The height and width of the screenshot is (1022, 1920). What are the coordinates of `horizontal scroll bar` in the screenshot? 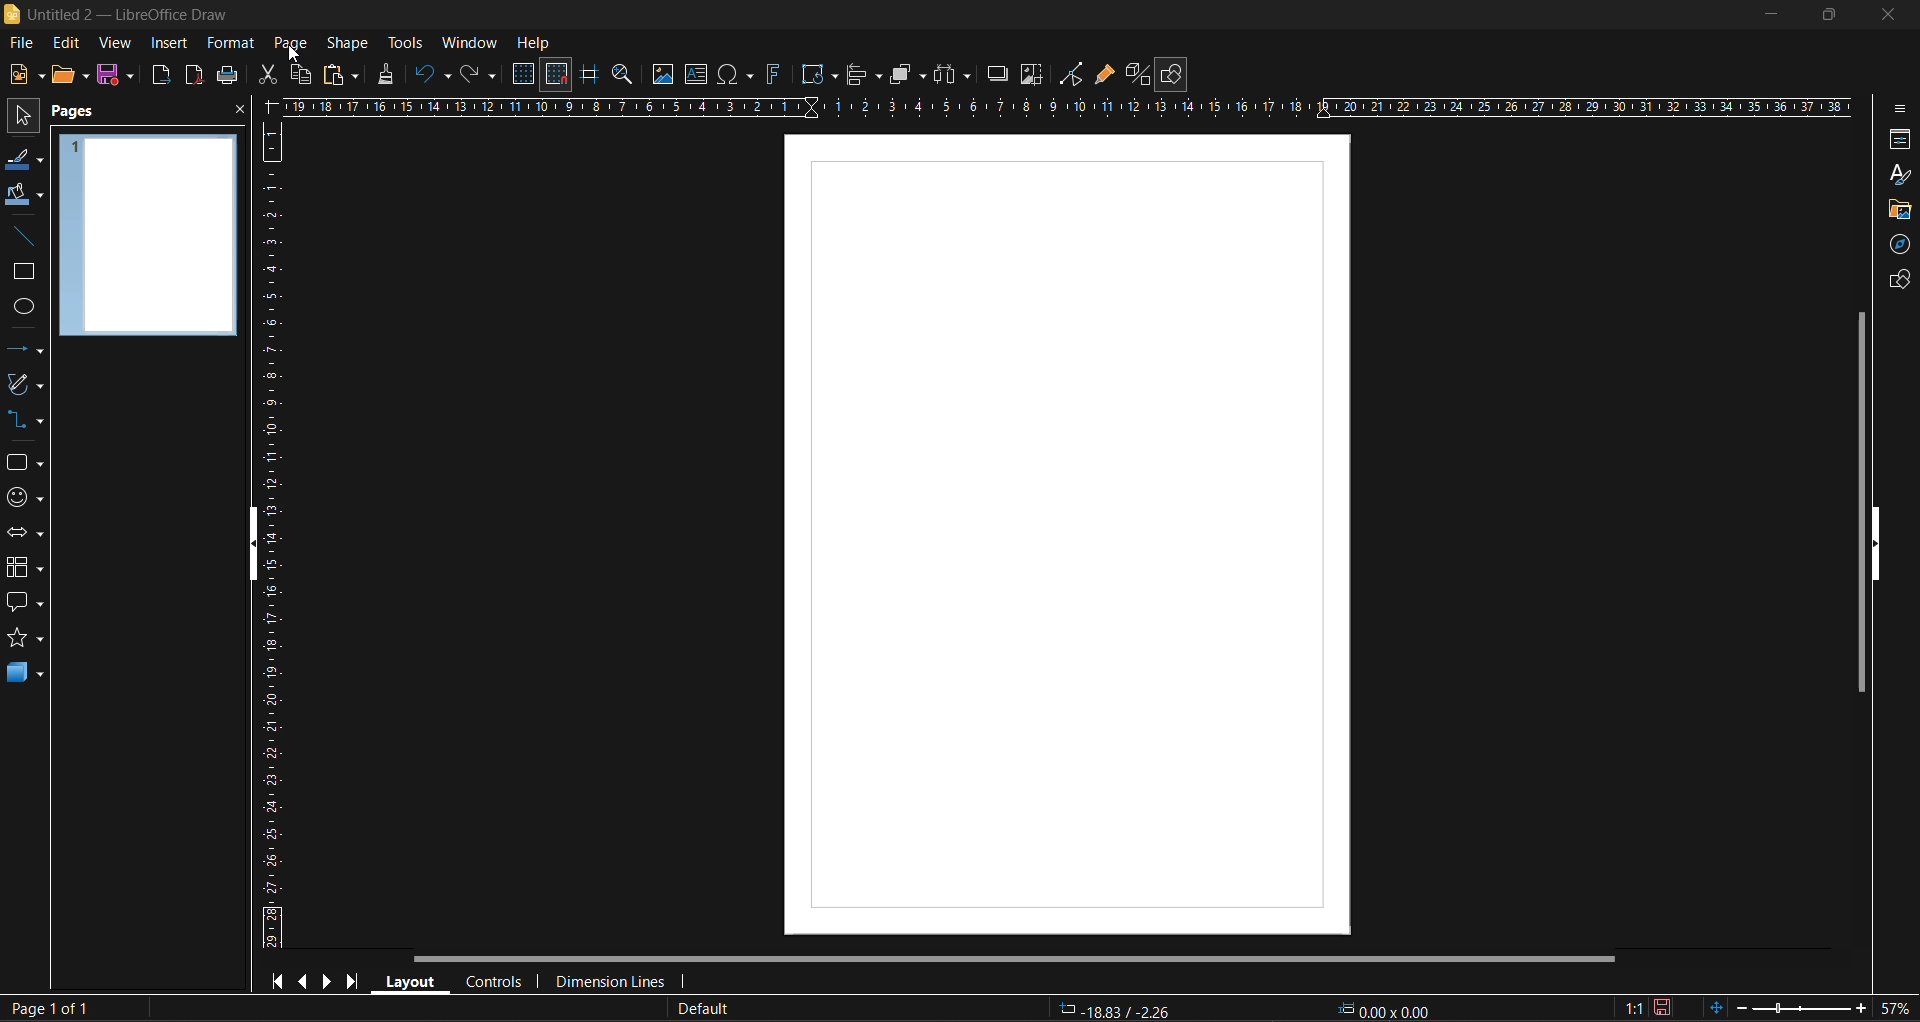 It's located at (1017, 958).